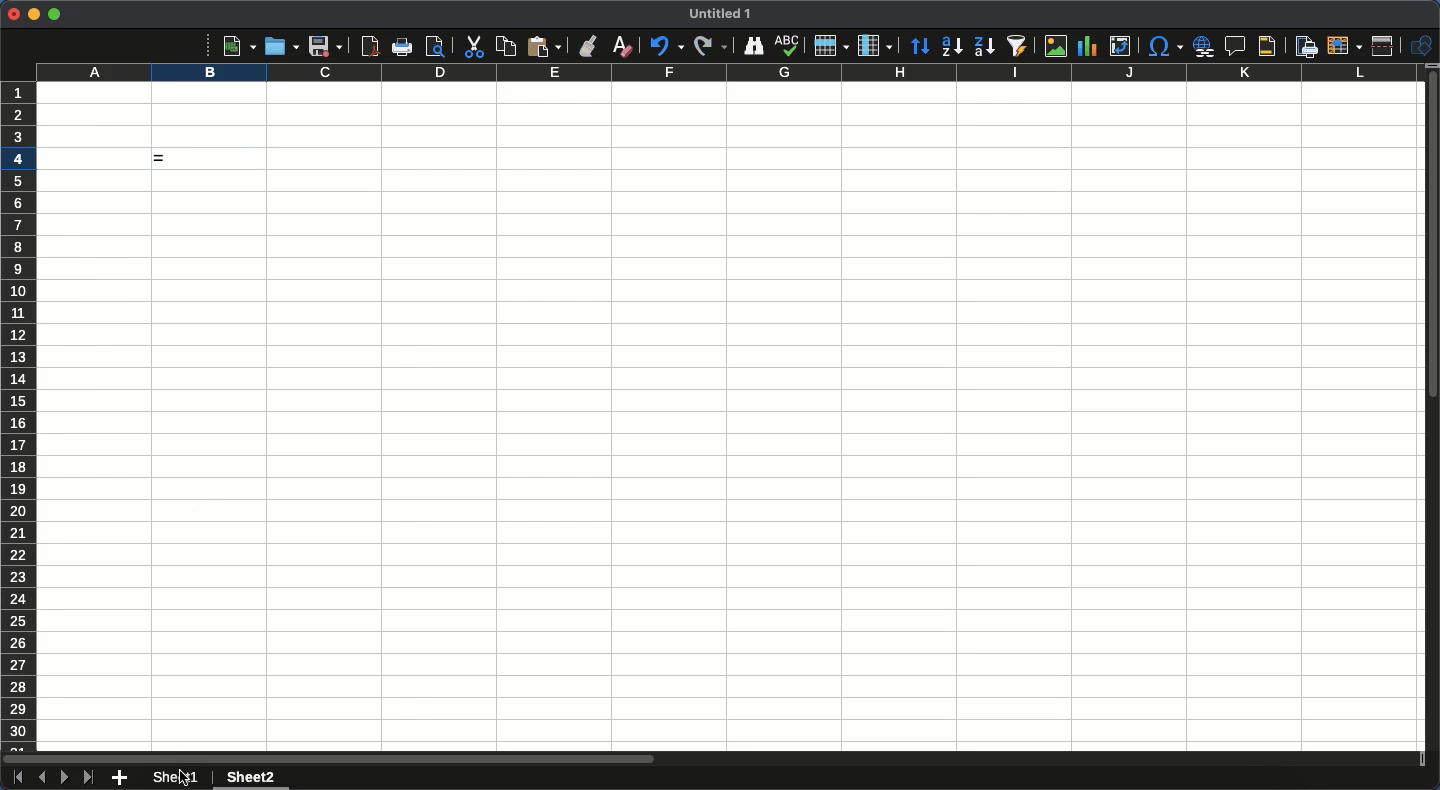 This screenshot has width=1440, height=790. I want to click on Sheet 1, so click(179, 778).